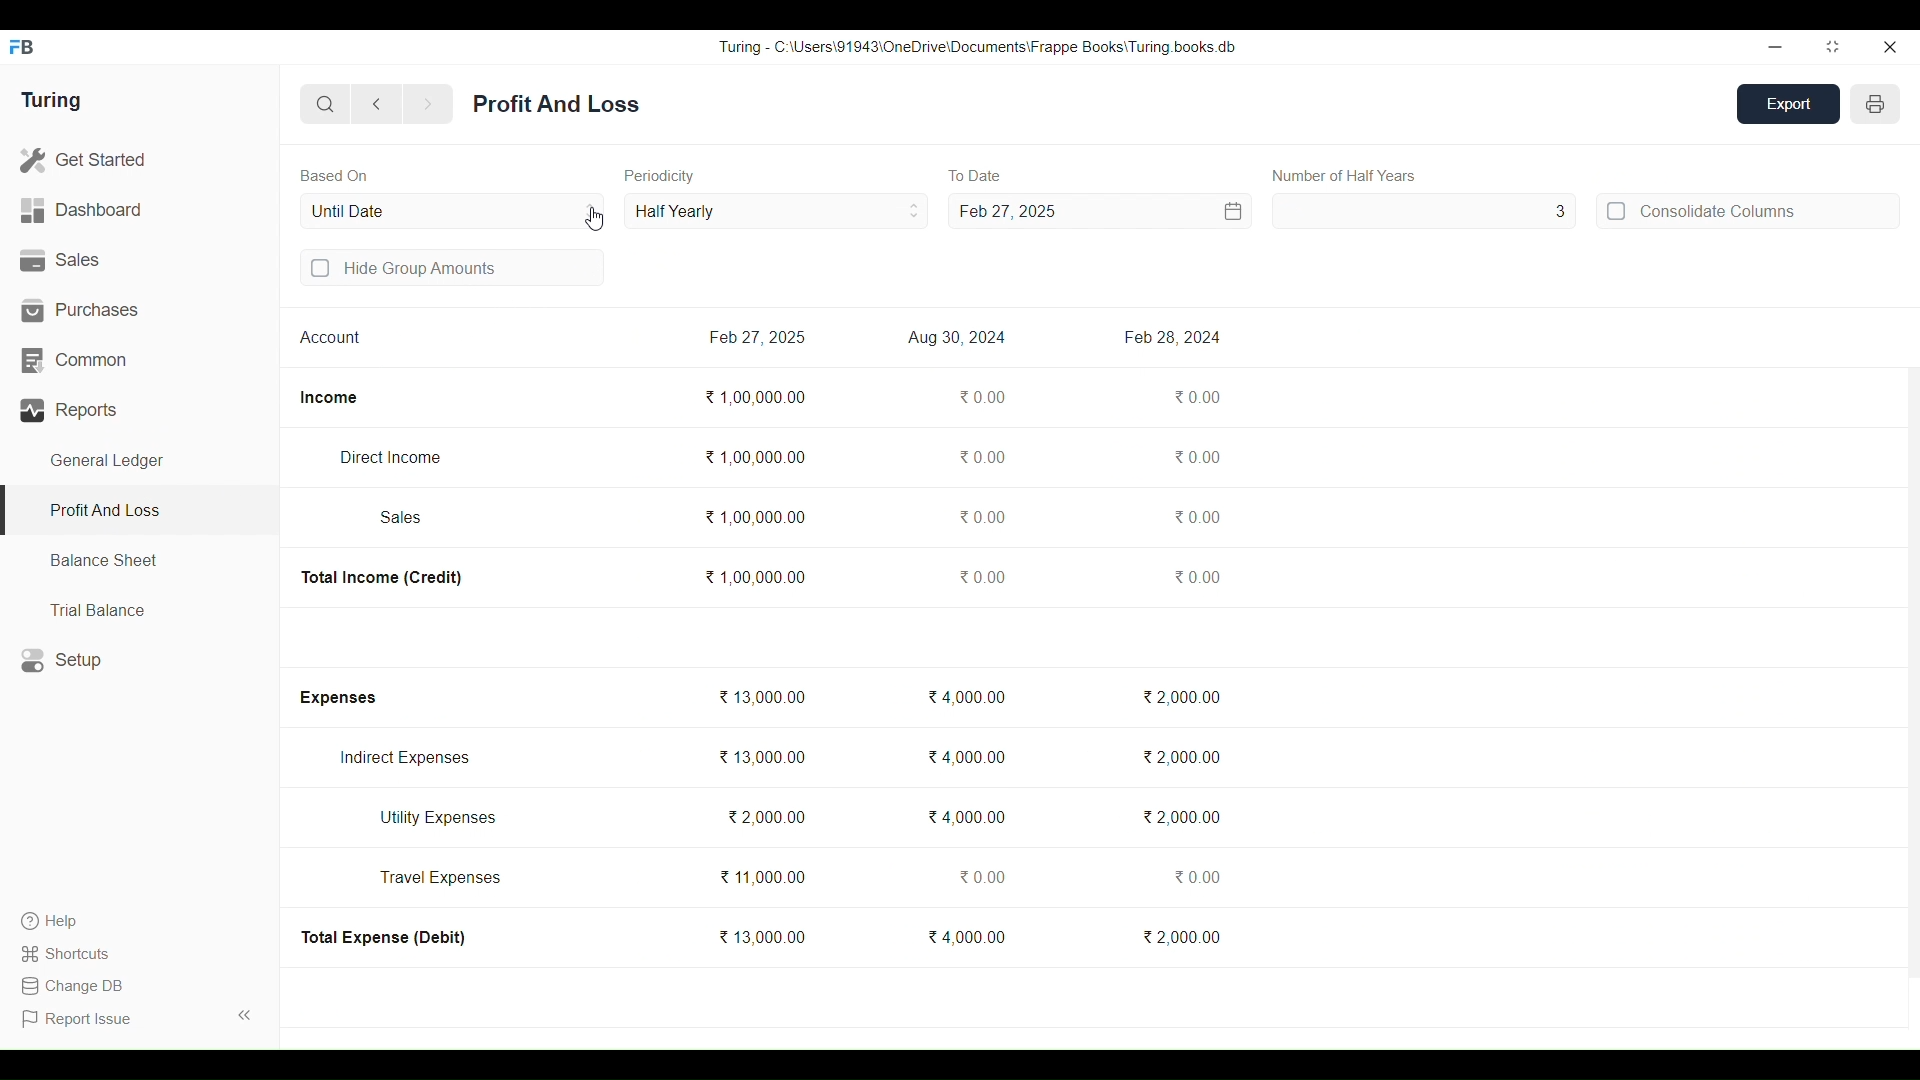 This screenshot has height=1080, width=1920. What do you see at coordinates (755, 517) in the screenshot?
I see `1,00,000.00` at bounding box center [755, 517].